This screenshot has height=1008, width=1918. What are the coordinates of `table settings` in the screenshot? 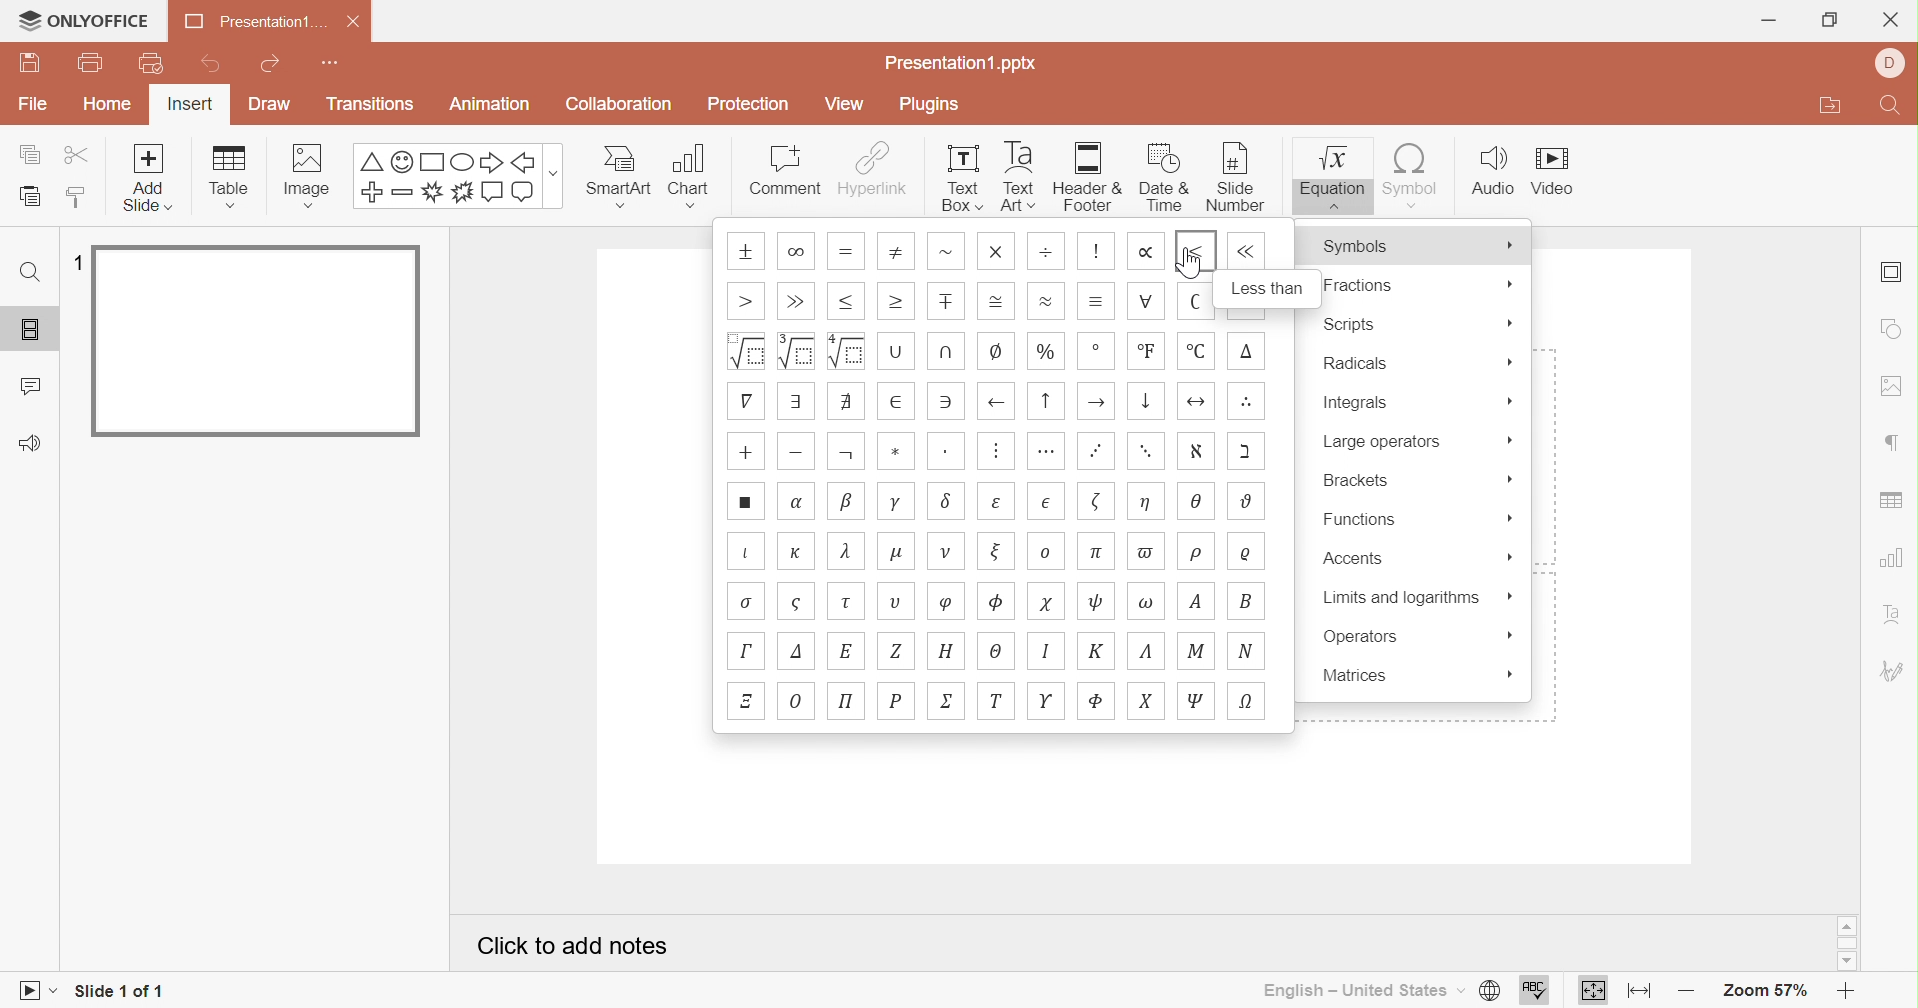 It's located at (1894, 502).